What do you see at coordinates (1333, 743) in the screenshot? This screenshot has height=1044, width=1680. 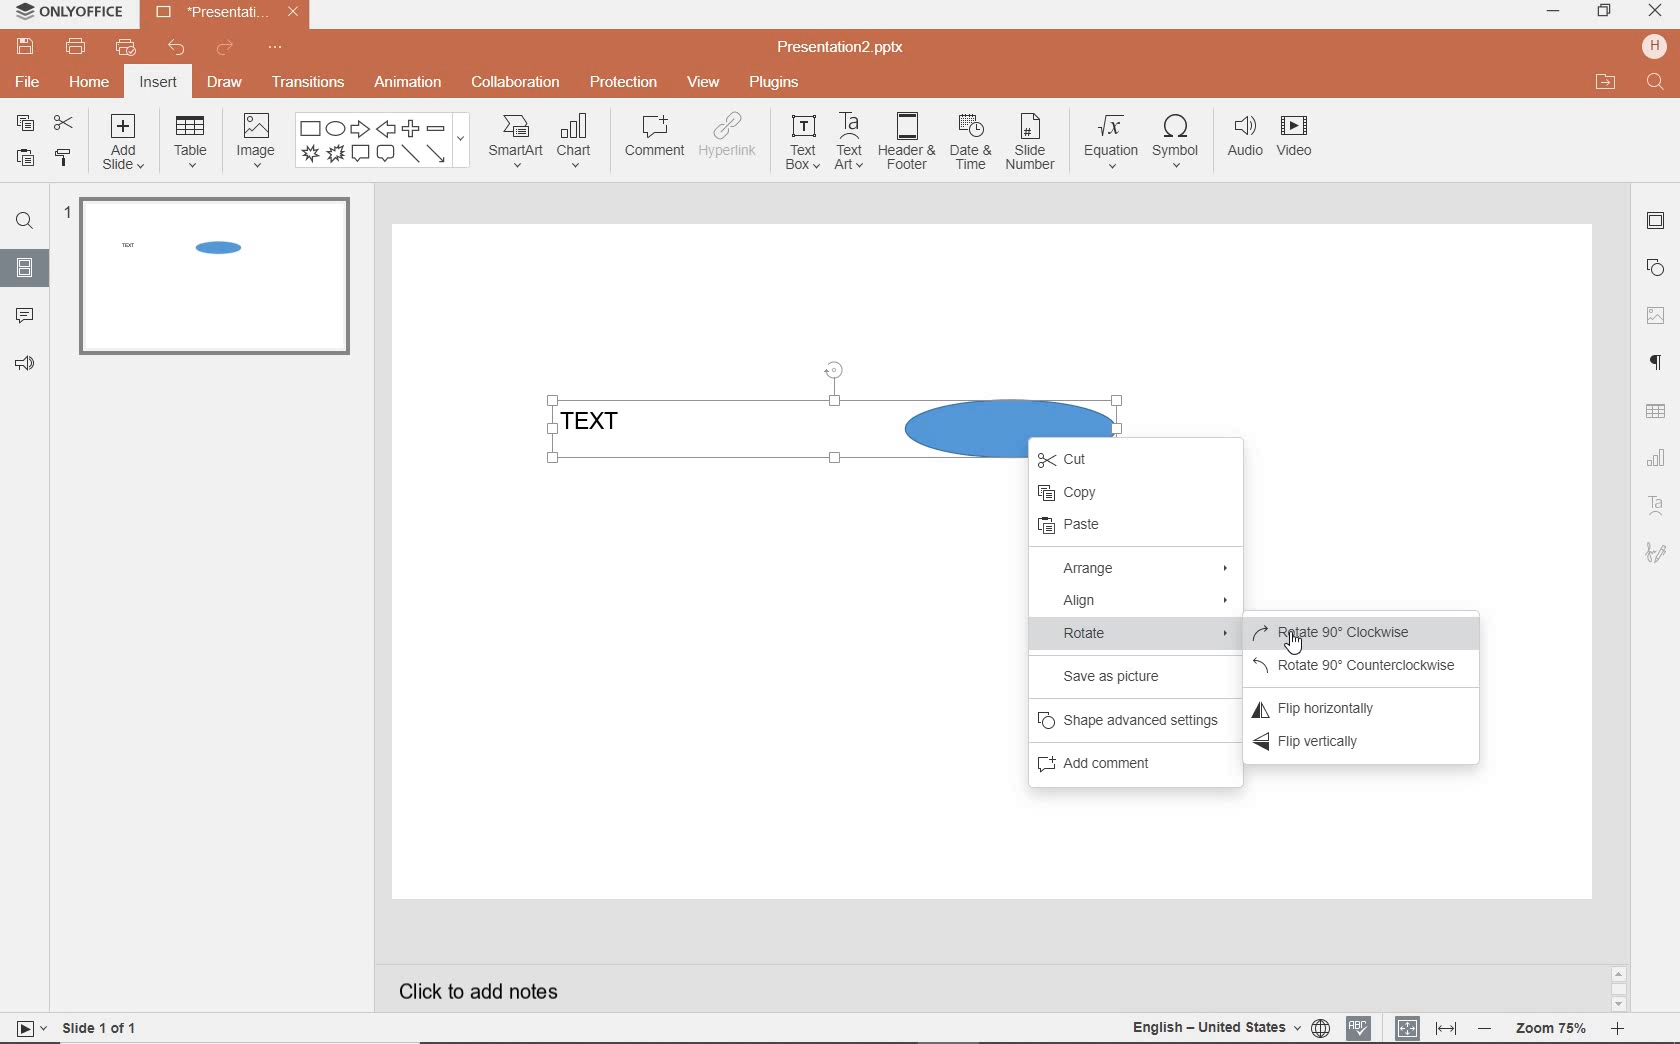 I see `FLIP VERTICALLY` at bounding box center [1333, 743].